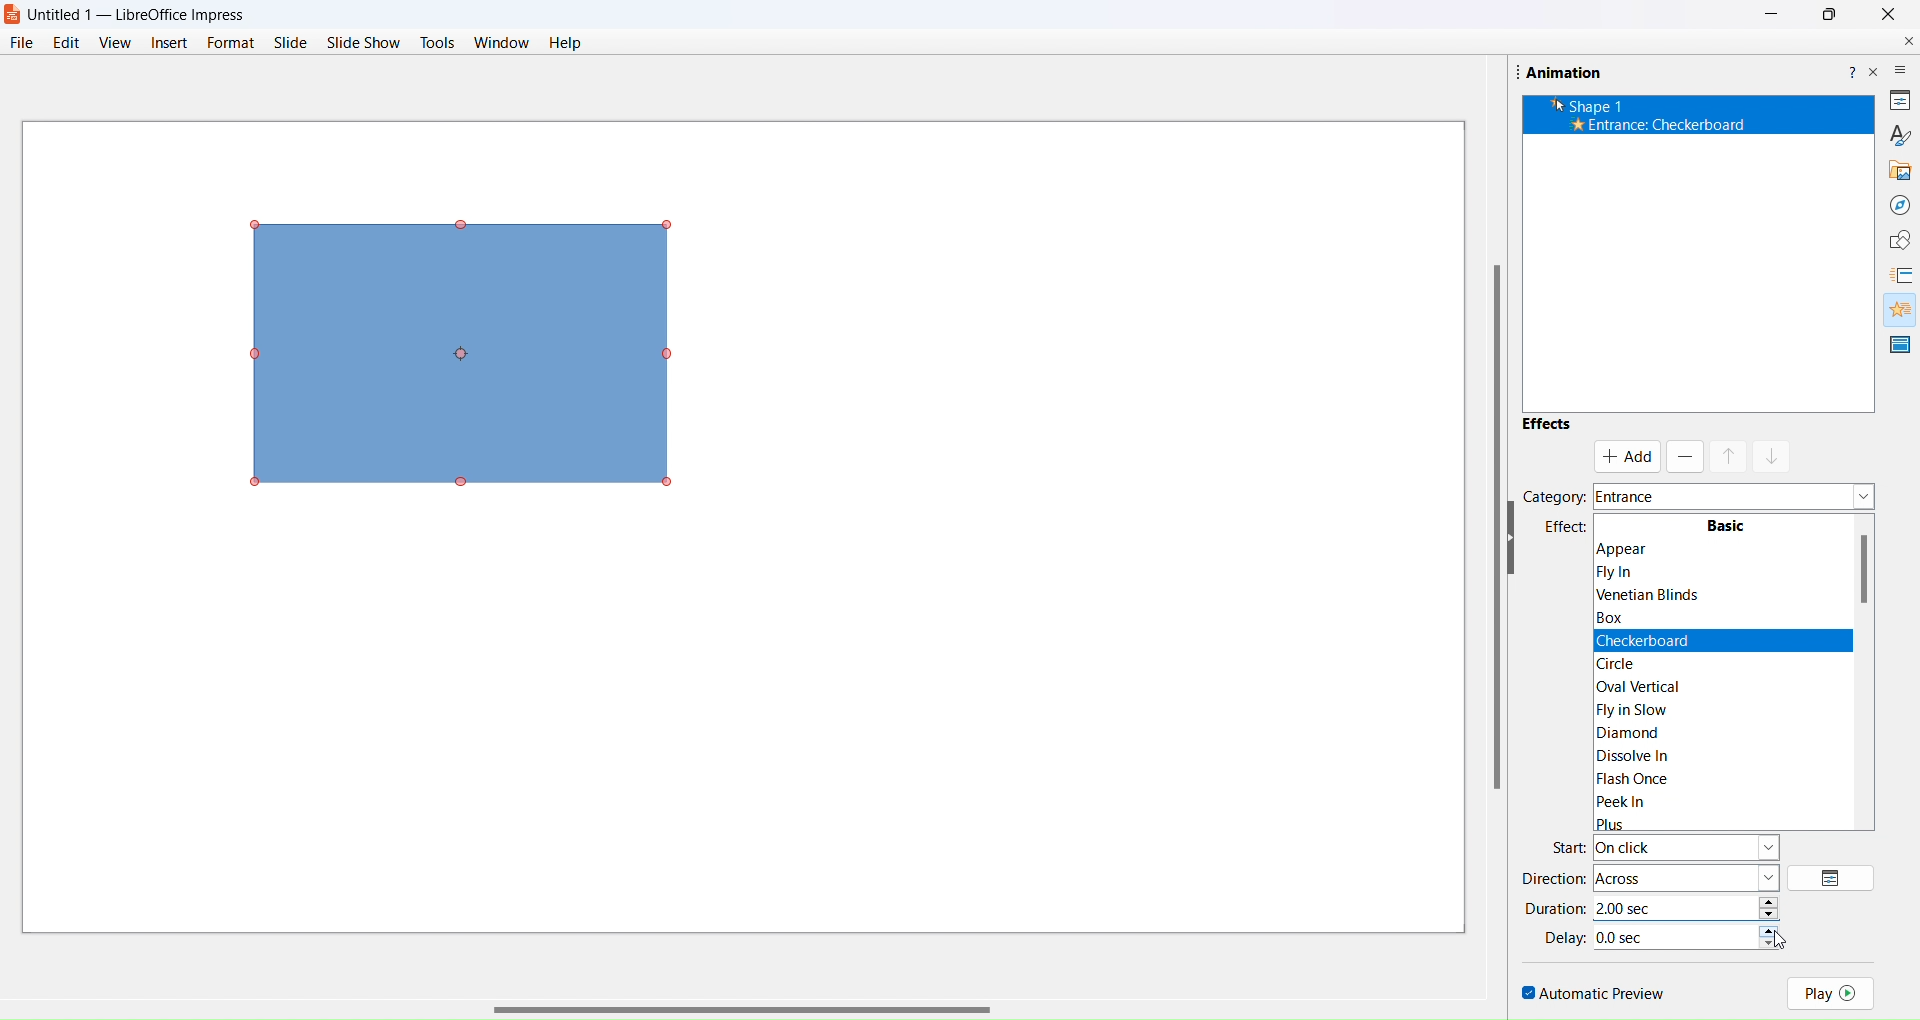 This screenshot has height=1020, width=1920. I want to click on time, so click(1678, 906).